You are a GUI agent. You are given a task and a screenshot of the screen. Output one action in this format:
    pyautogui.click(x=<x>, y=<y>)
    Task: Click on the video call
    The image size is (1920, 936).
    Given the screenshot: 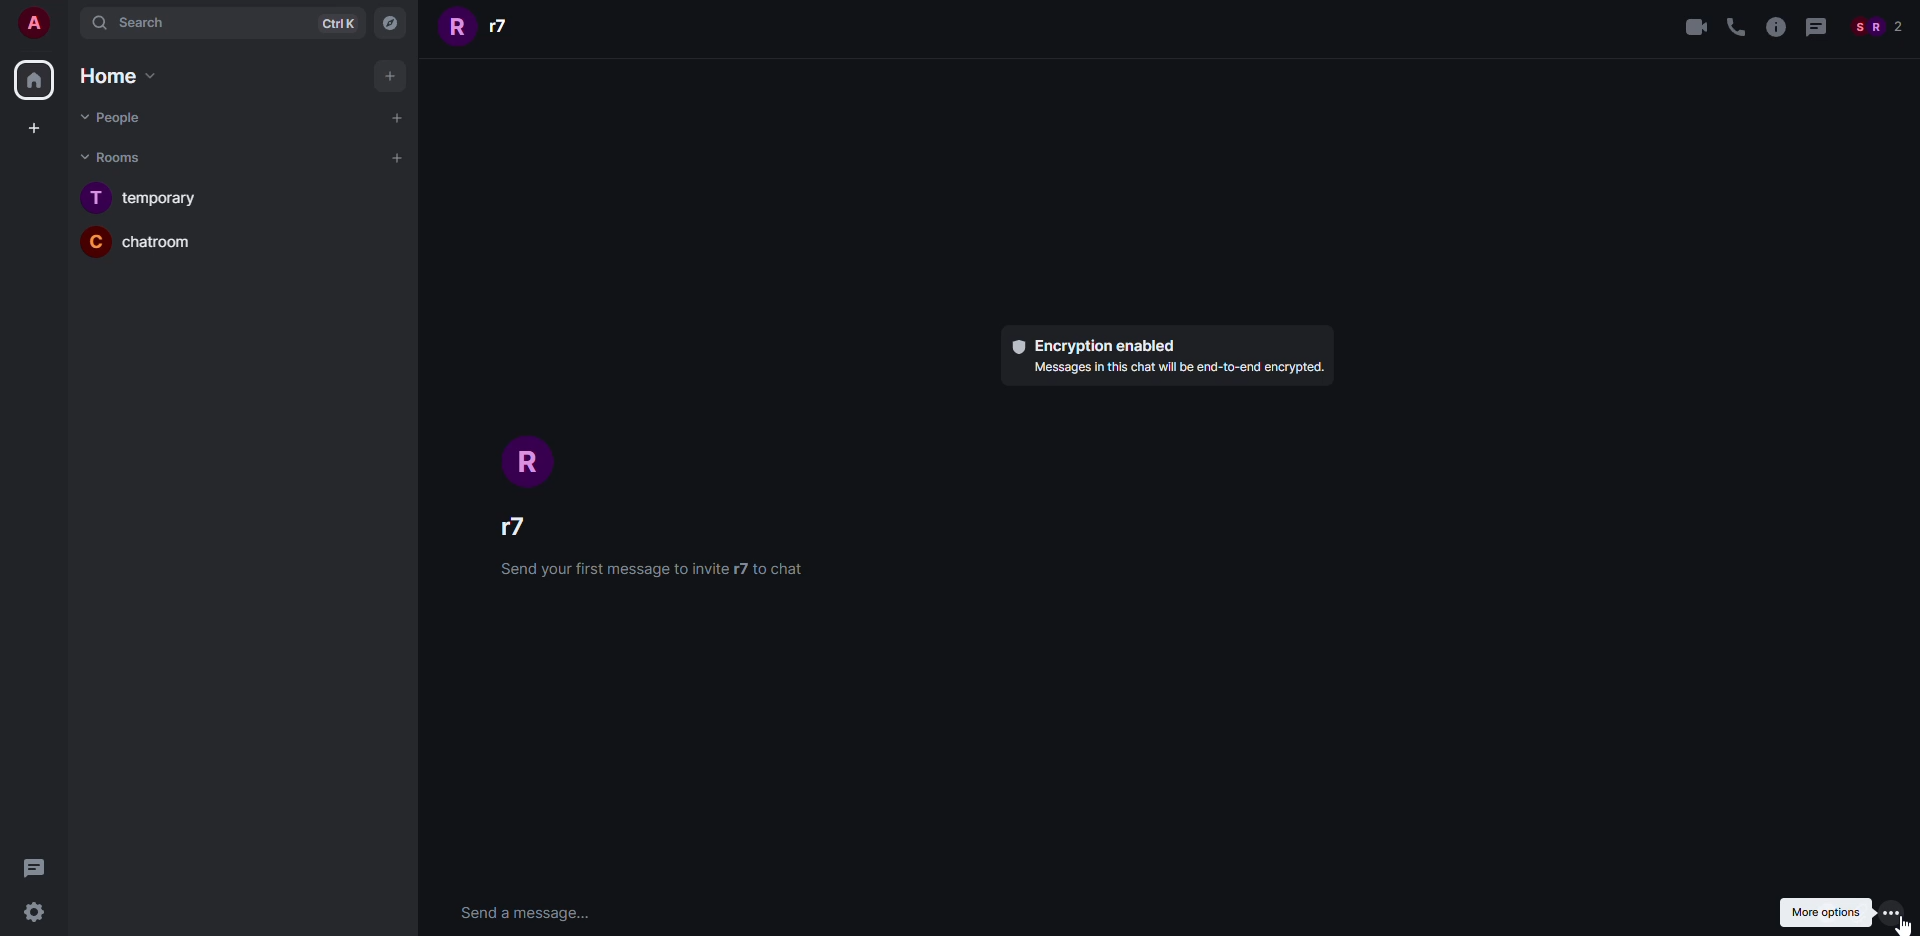 What is the action you would take?
    pyautogui.click(x=1695, y=28)
    